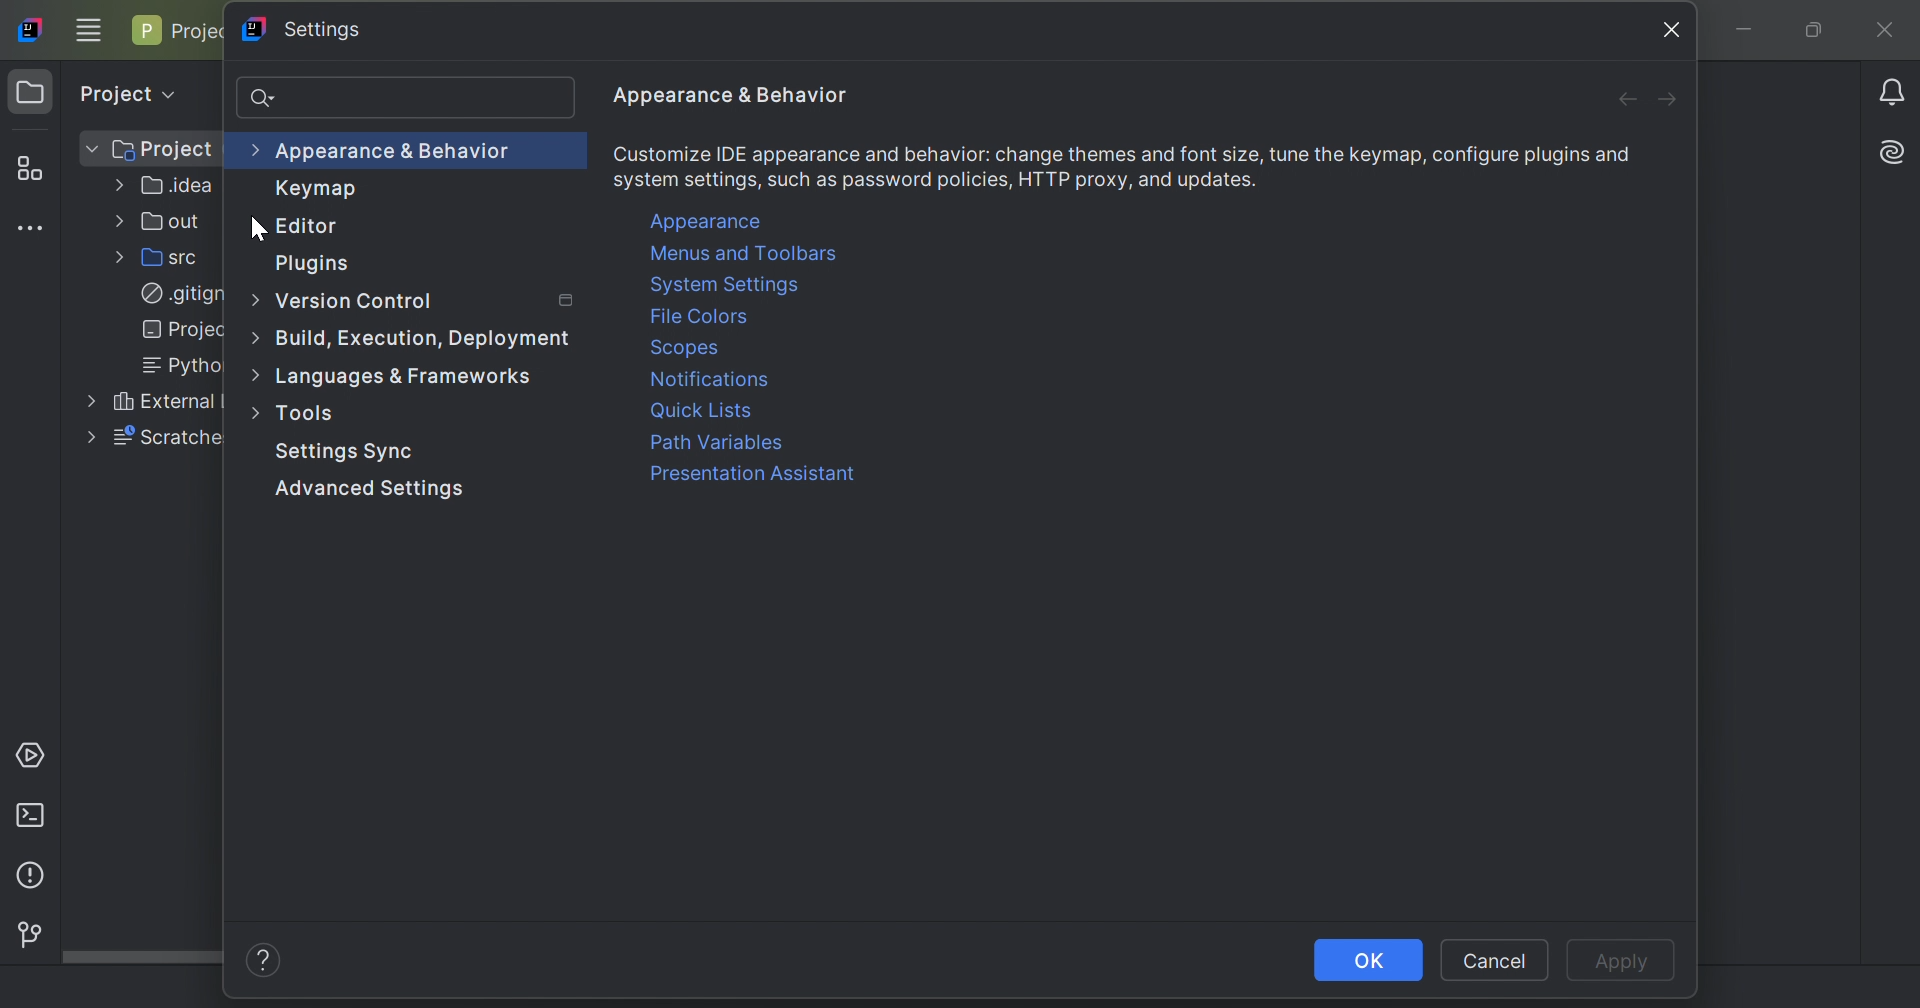 The width and height of the screenshot is (1920, 1008). Describe the element at coordinates (175, 365) in the screenshot. I see `Pytho` at that location.